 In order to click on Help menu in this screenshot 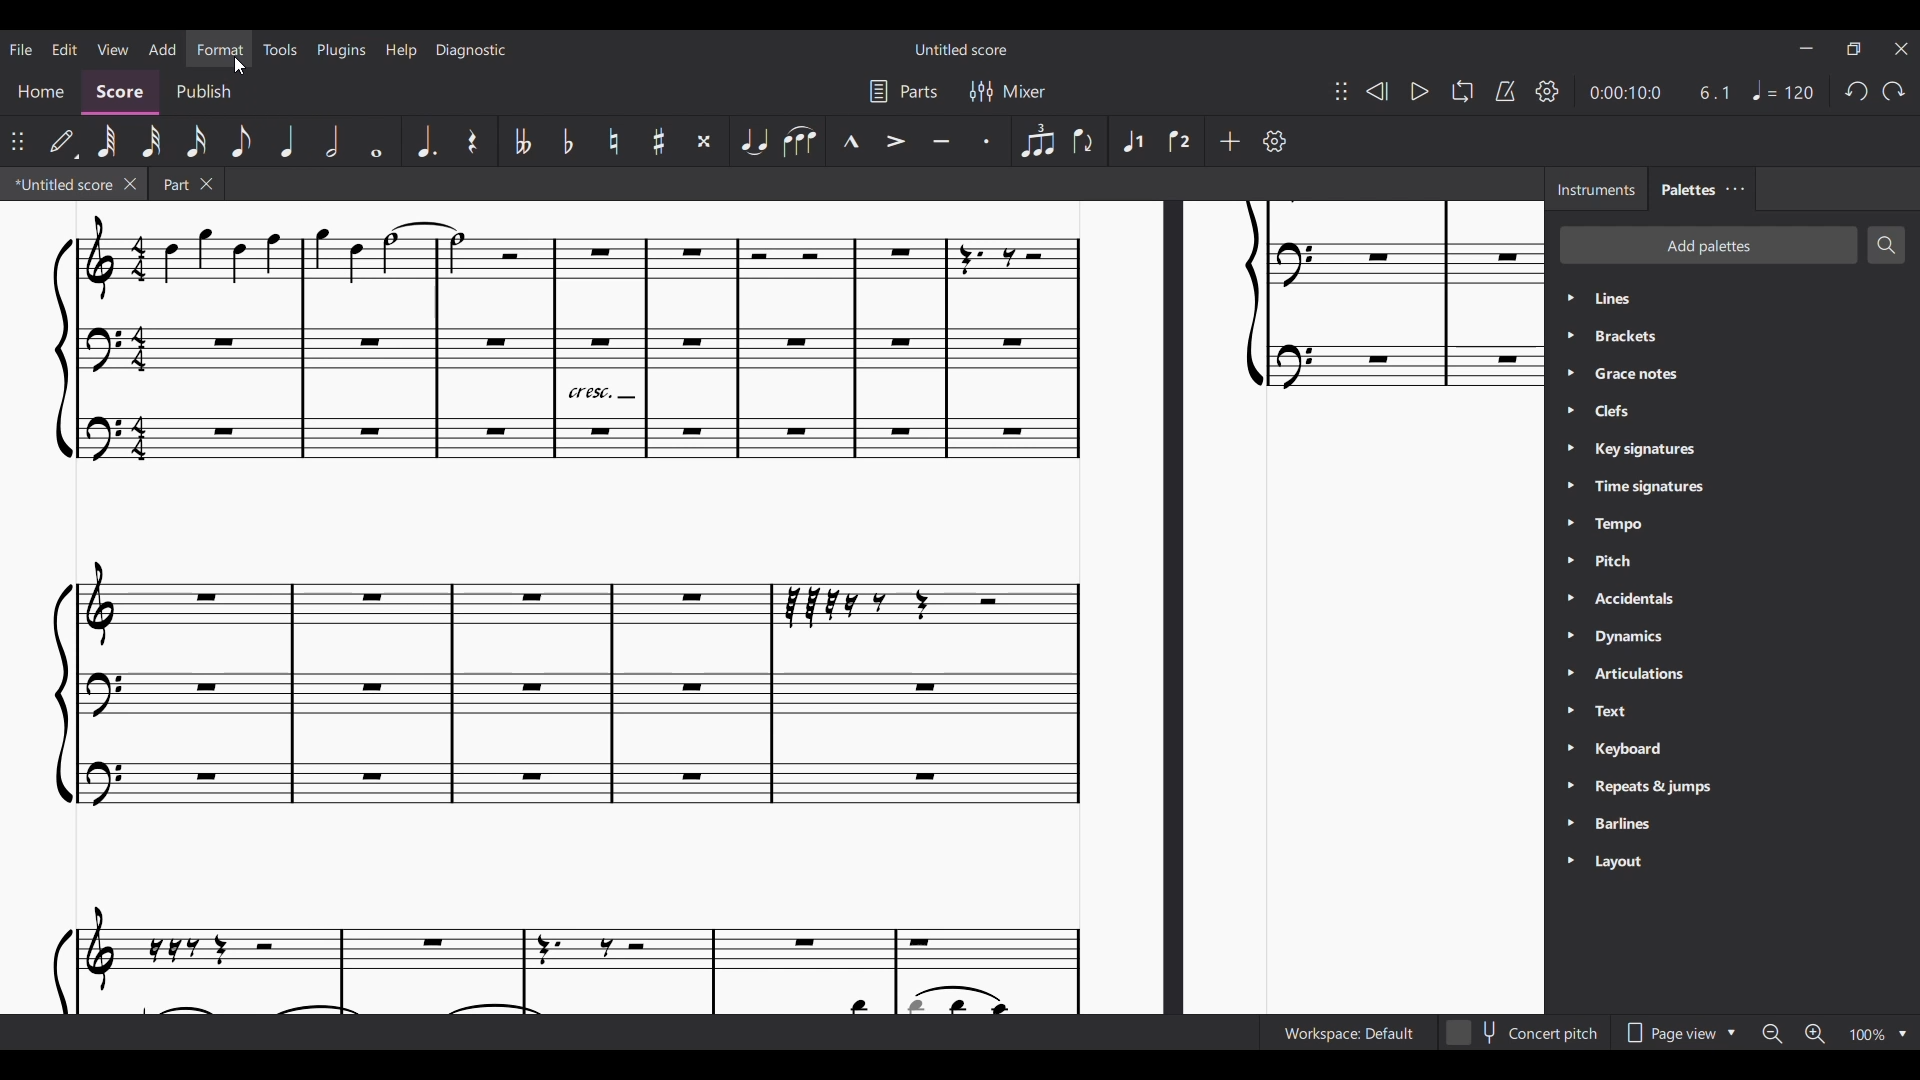, I will do `click(401, 50)`.